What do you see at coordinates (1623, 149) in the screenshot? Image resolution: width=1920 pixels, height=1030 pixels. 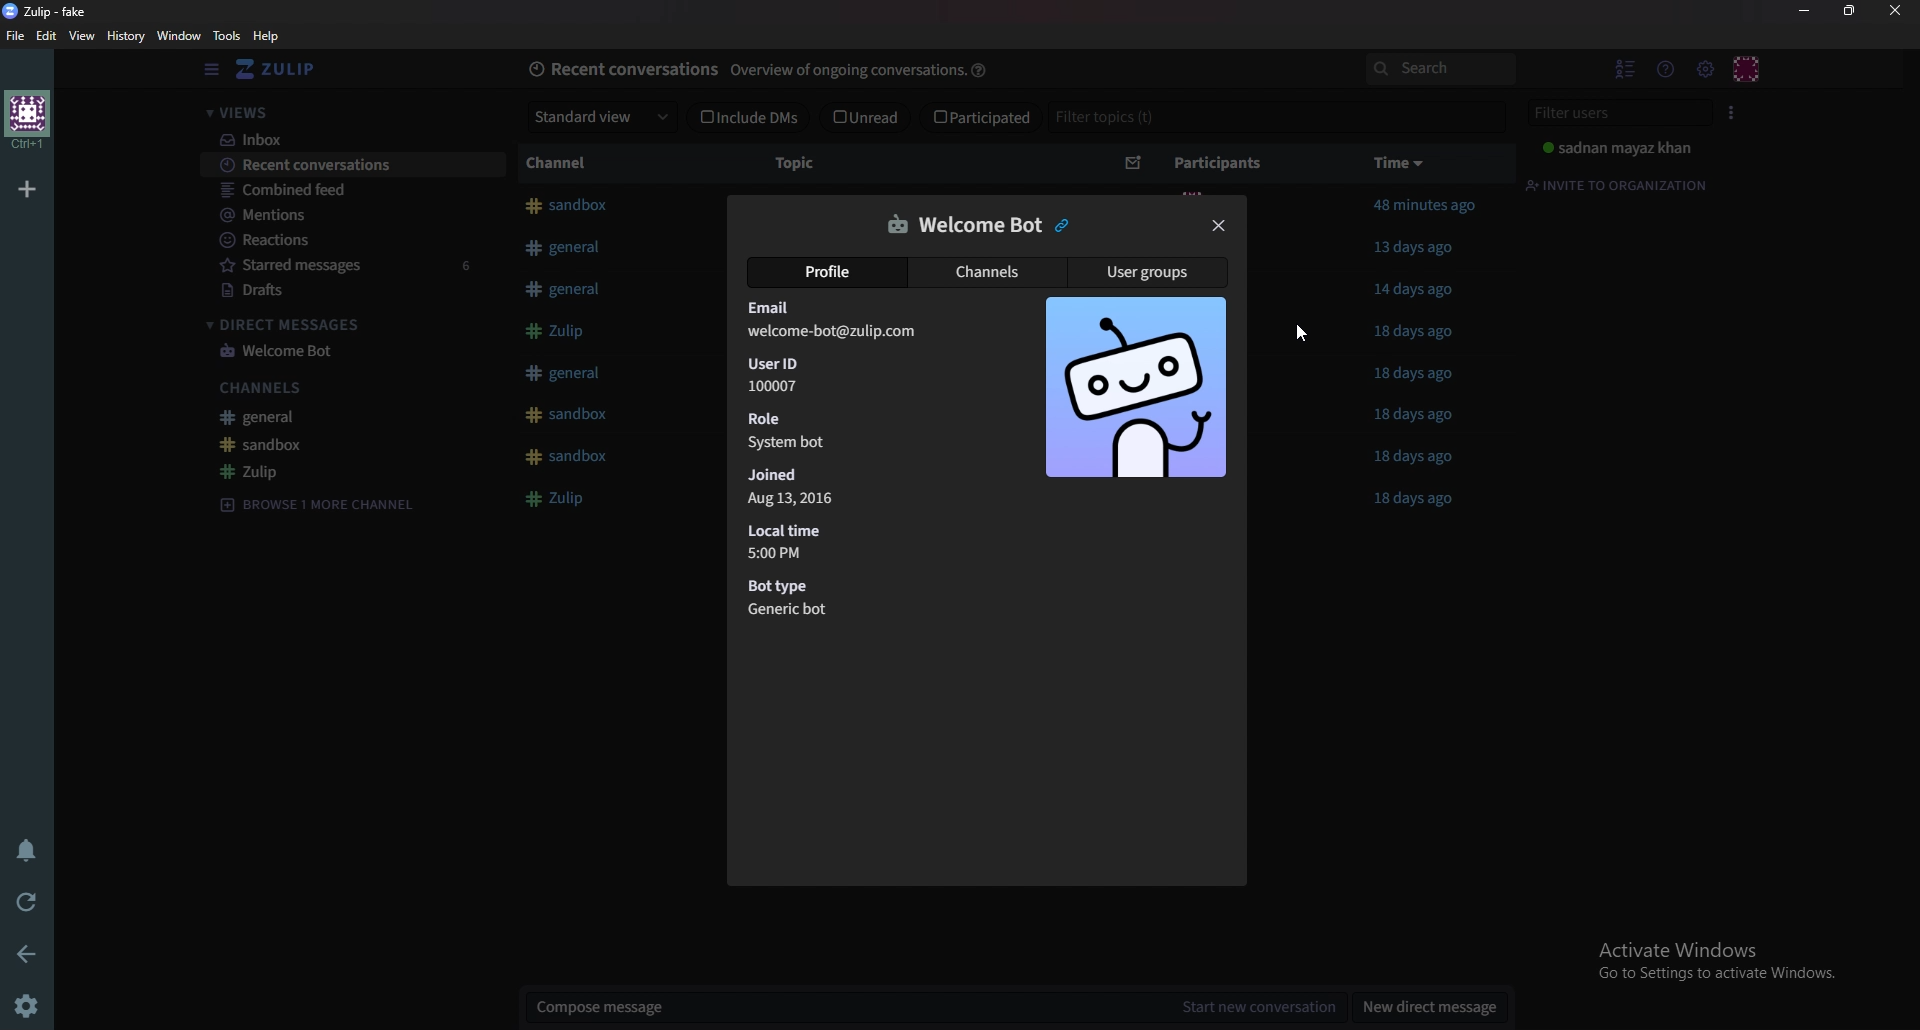 I see `Sadnan mayaz khan` at bounding box center [1623, 149].